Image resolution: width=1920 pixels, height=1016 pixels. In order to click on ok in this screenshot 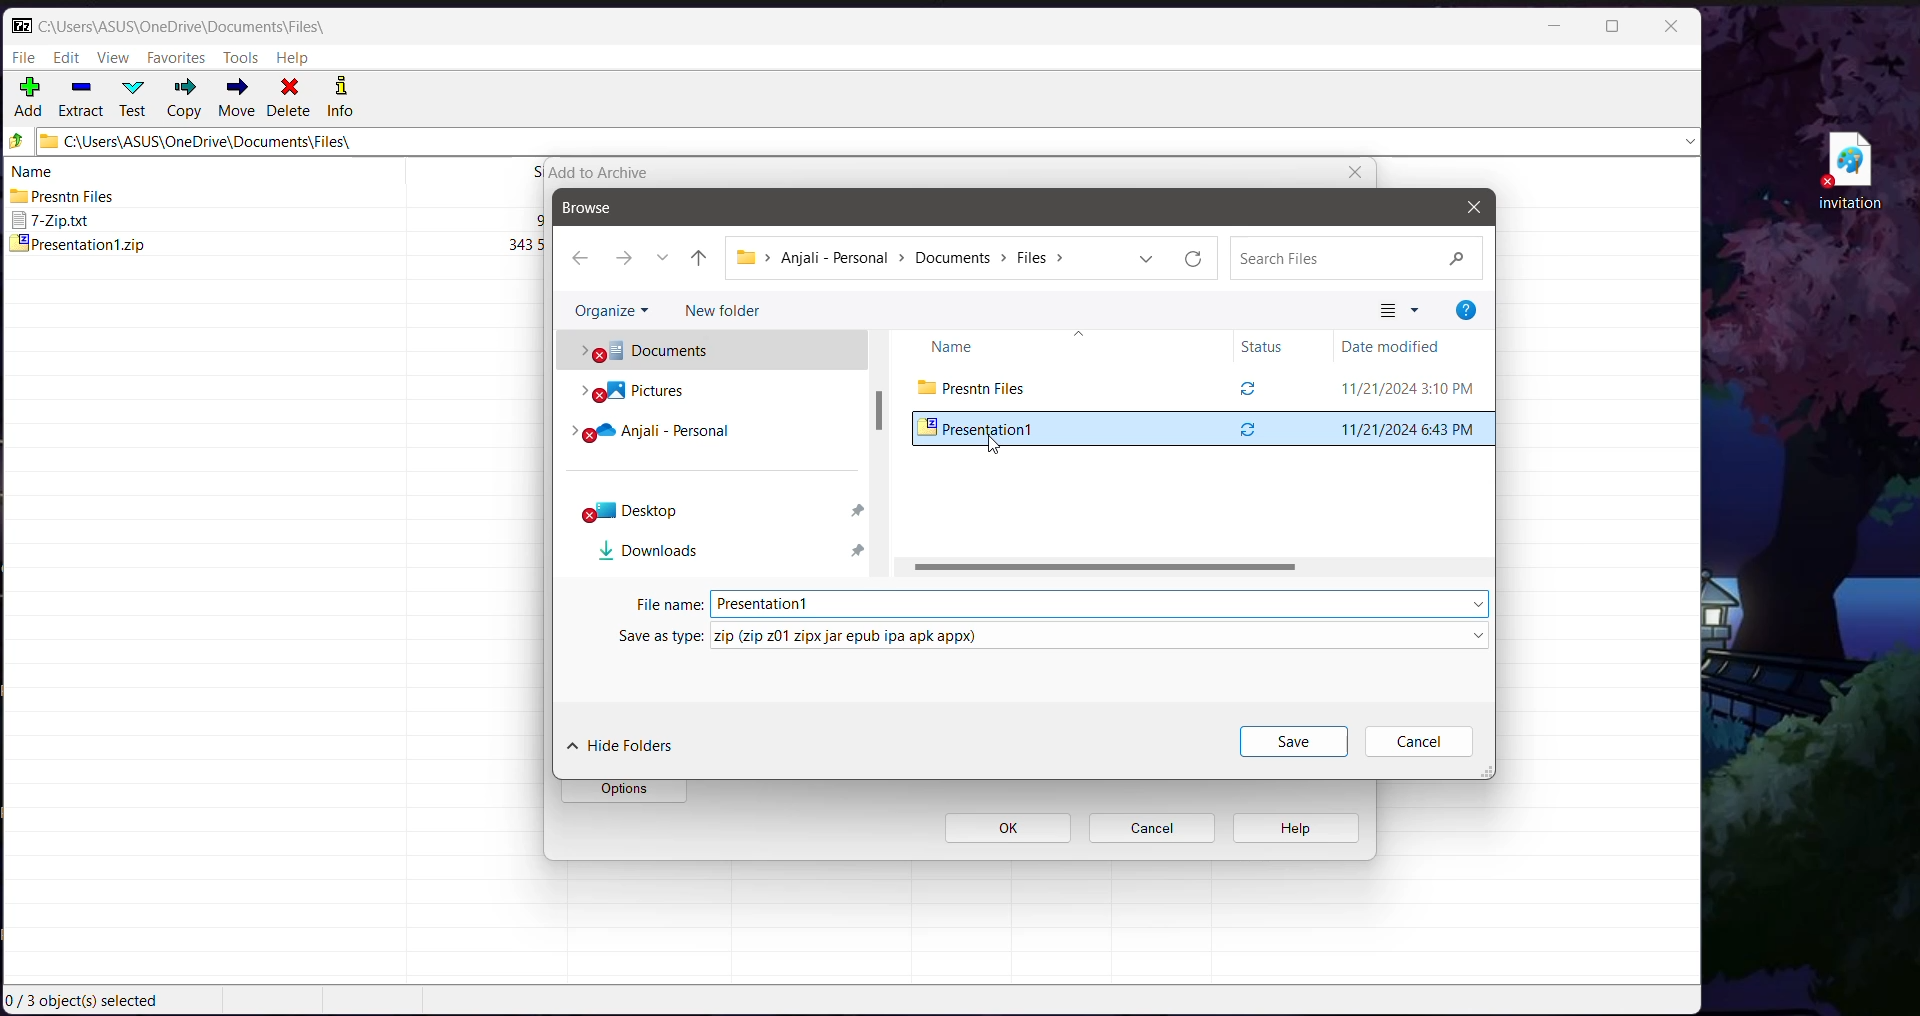, I will do `click(1006, 828)`.